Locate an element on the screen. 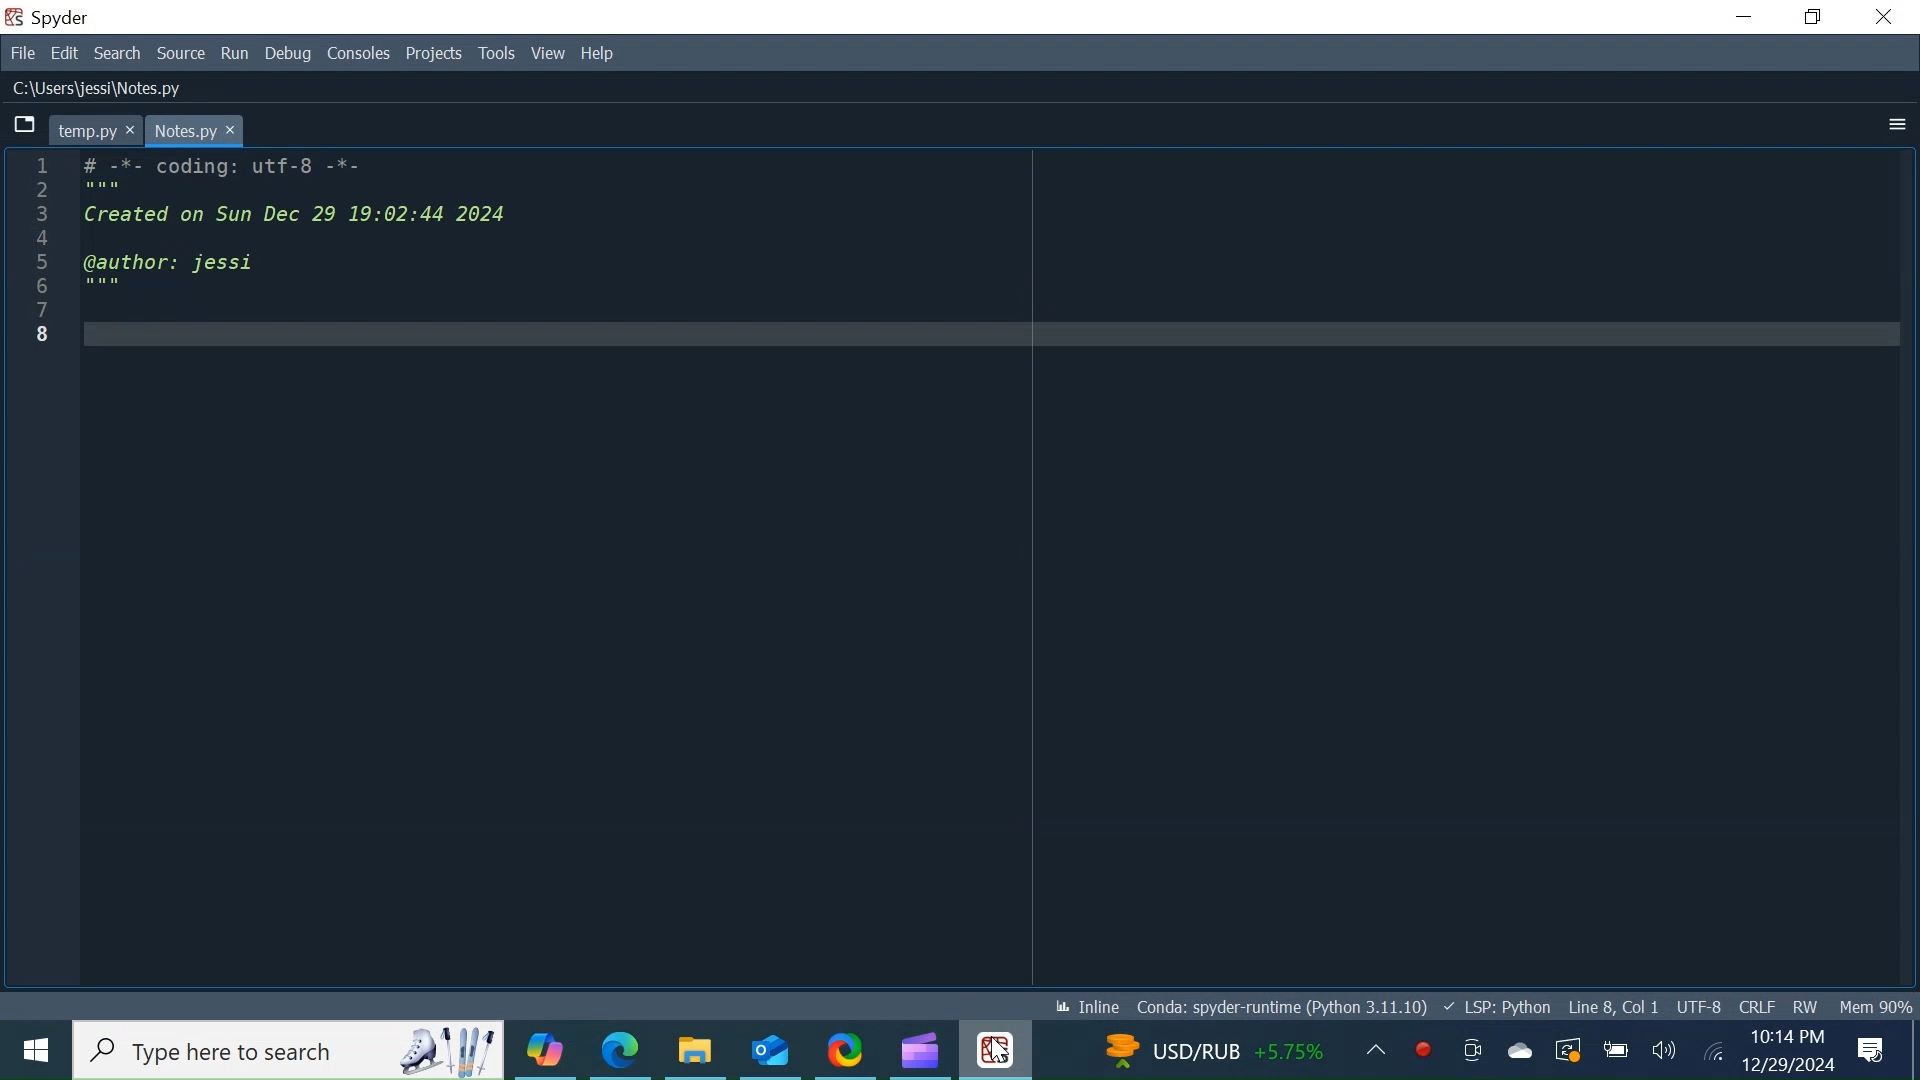 The height and width of the screenshot is (1080, 1920). OneDrive is located at coordinates (1517, 1047).